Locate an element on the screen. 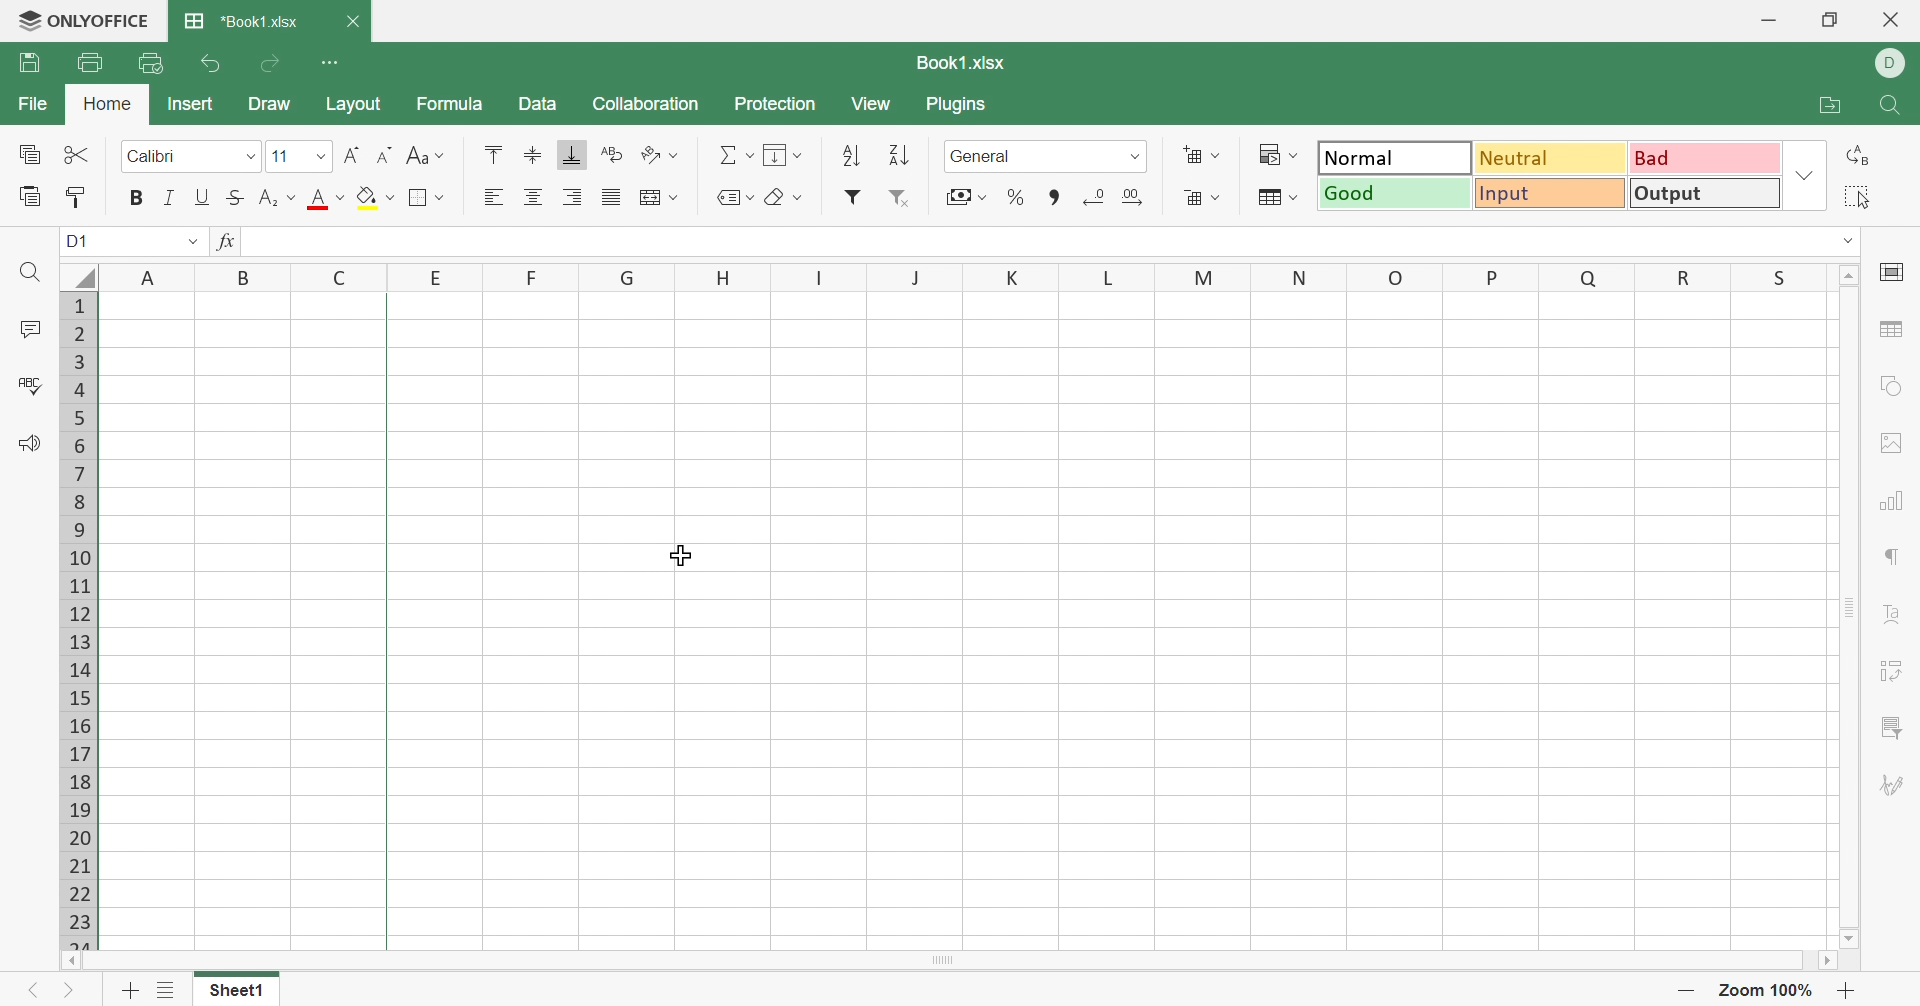  Feedback & Support is located at coordinates (34, 443).